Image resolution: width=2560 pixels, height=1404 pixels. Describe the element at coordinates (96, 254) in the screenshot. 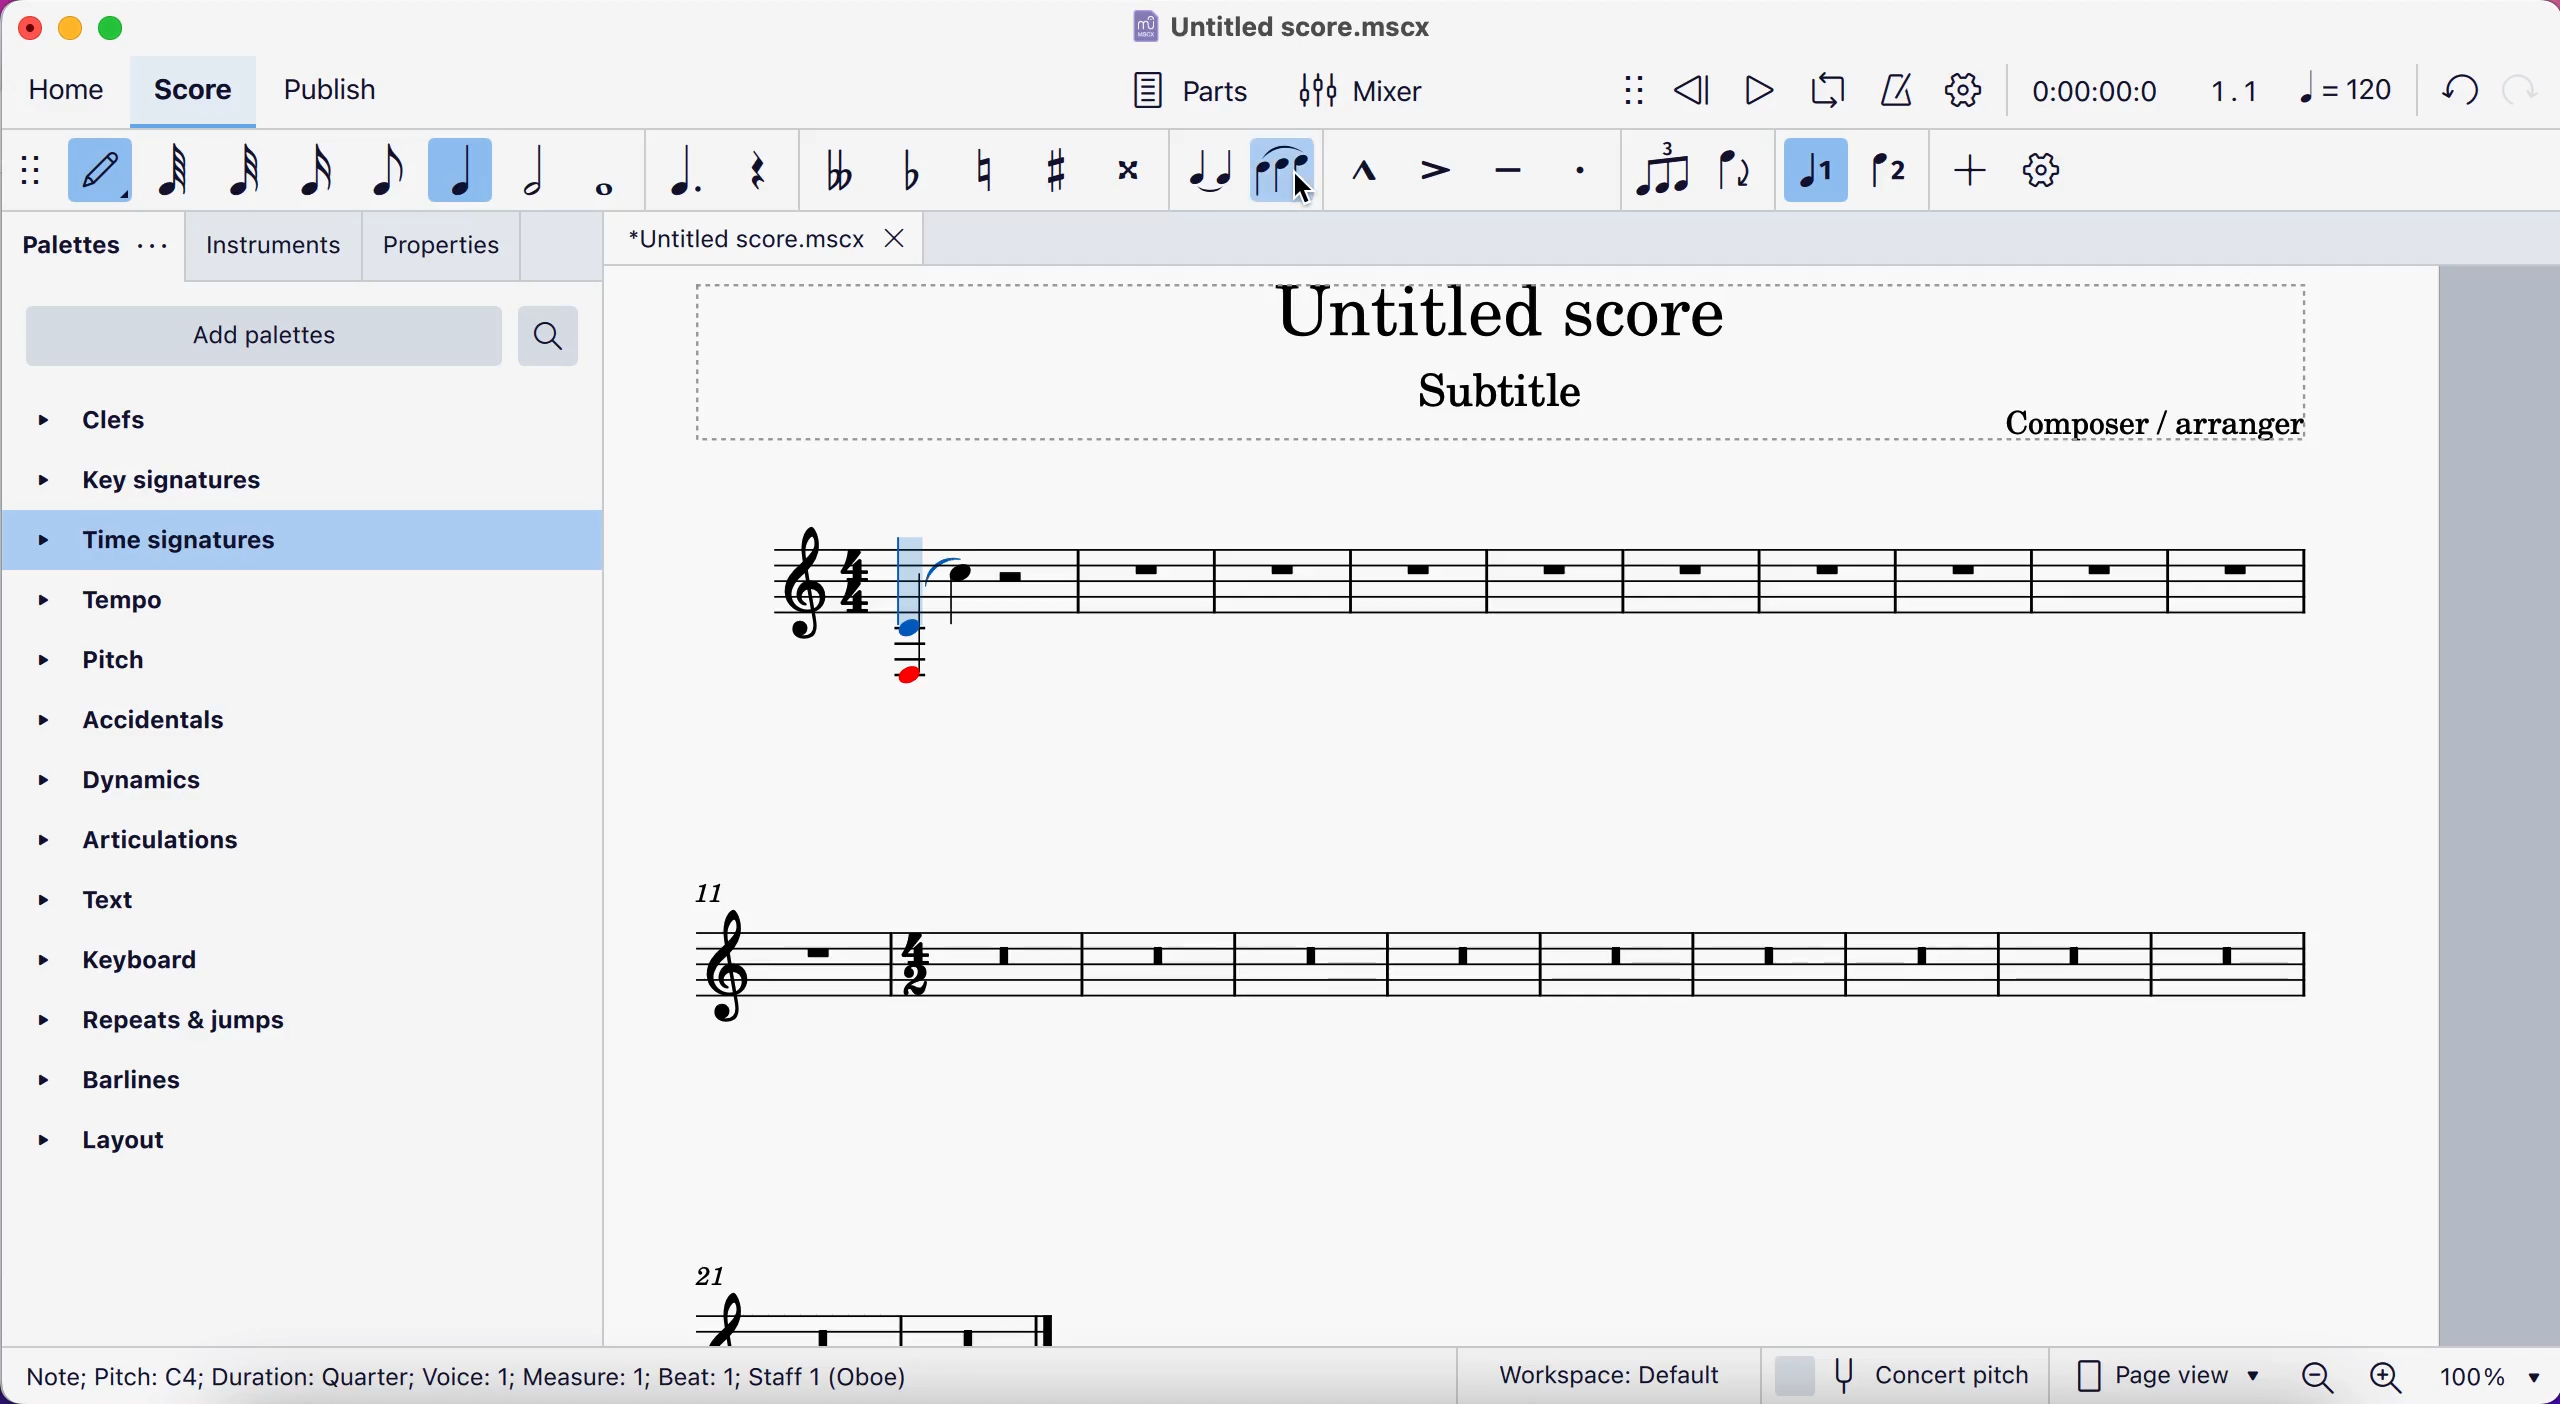

I see `palettes` at that location.